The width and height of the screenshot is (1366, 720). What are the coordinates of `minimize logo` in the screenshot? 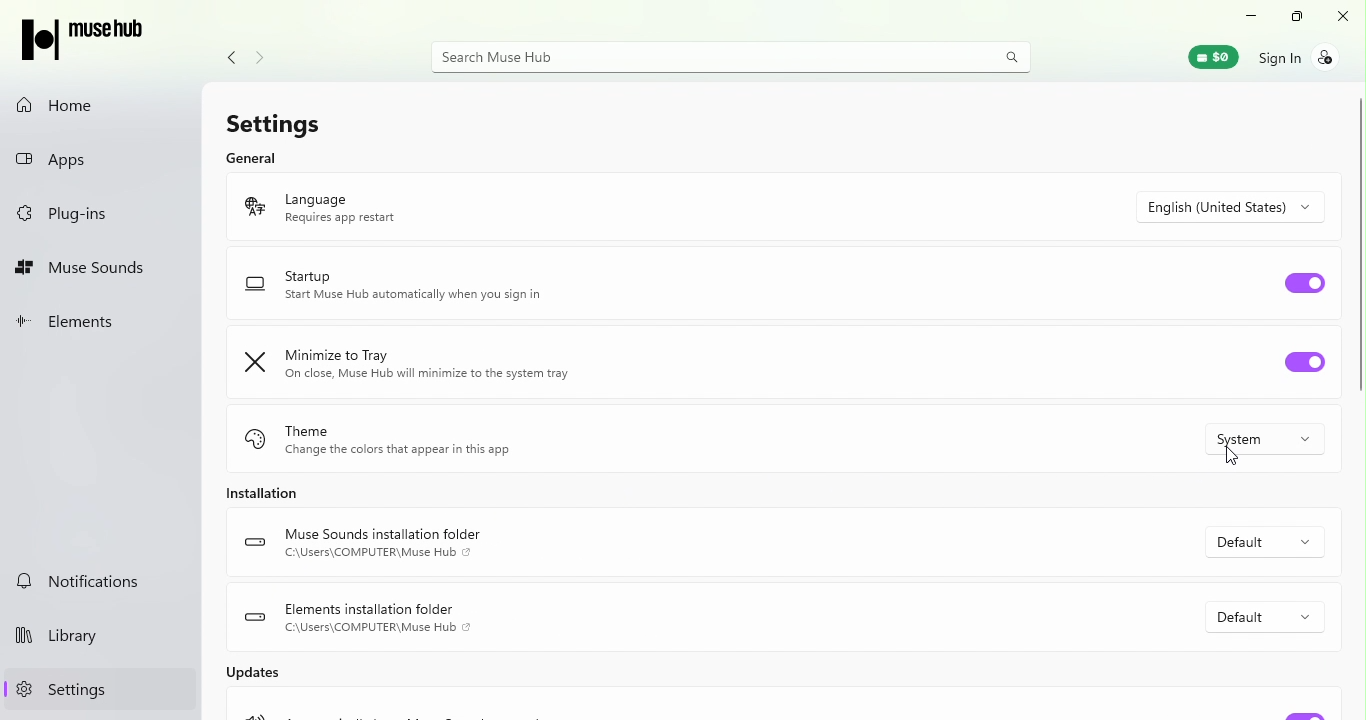 It's located at (259, 364).